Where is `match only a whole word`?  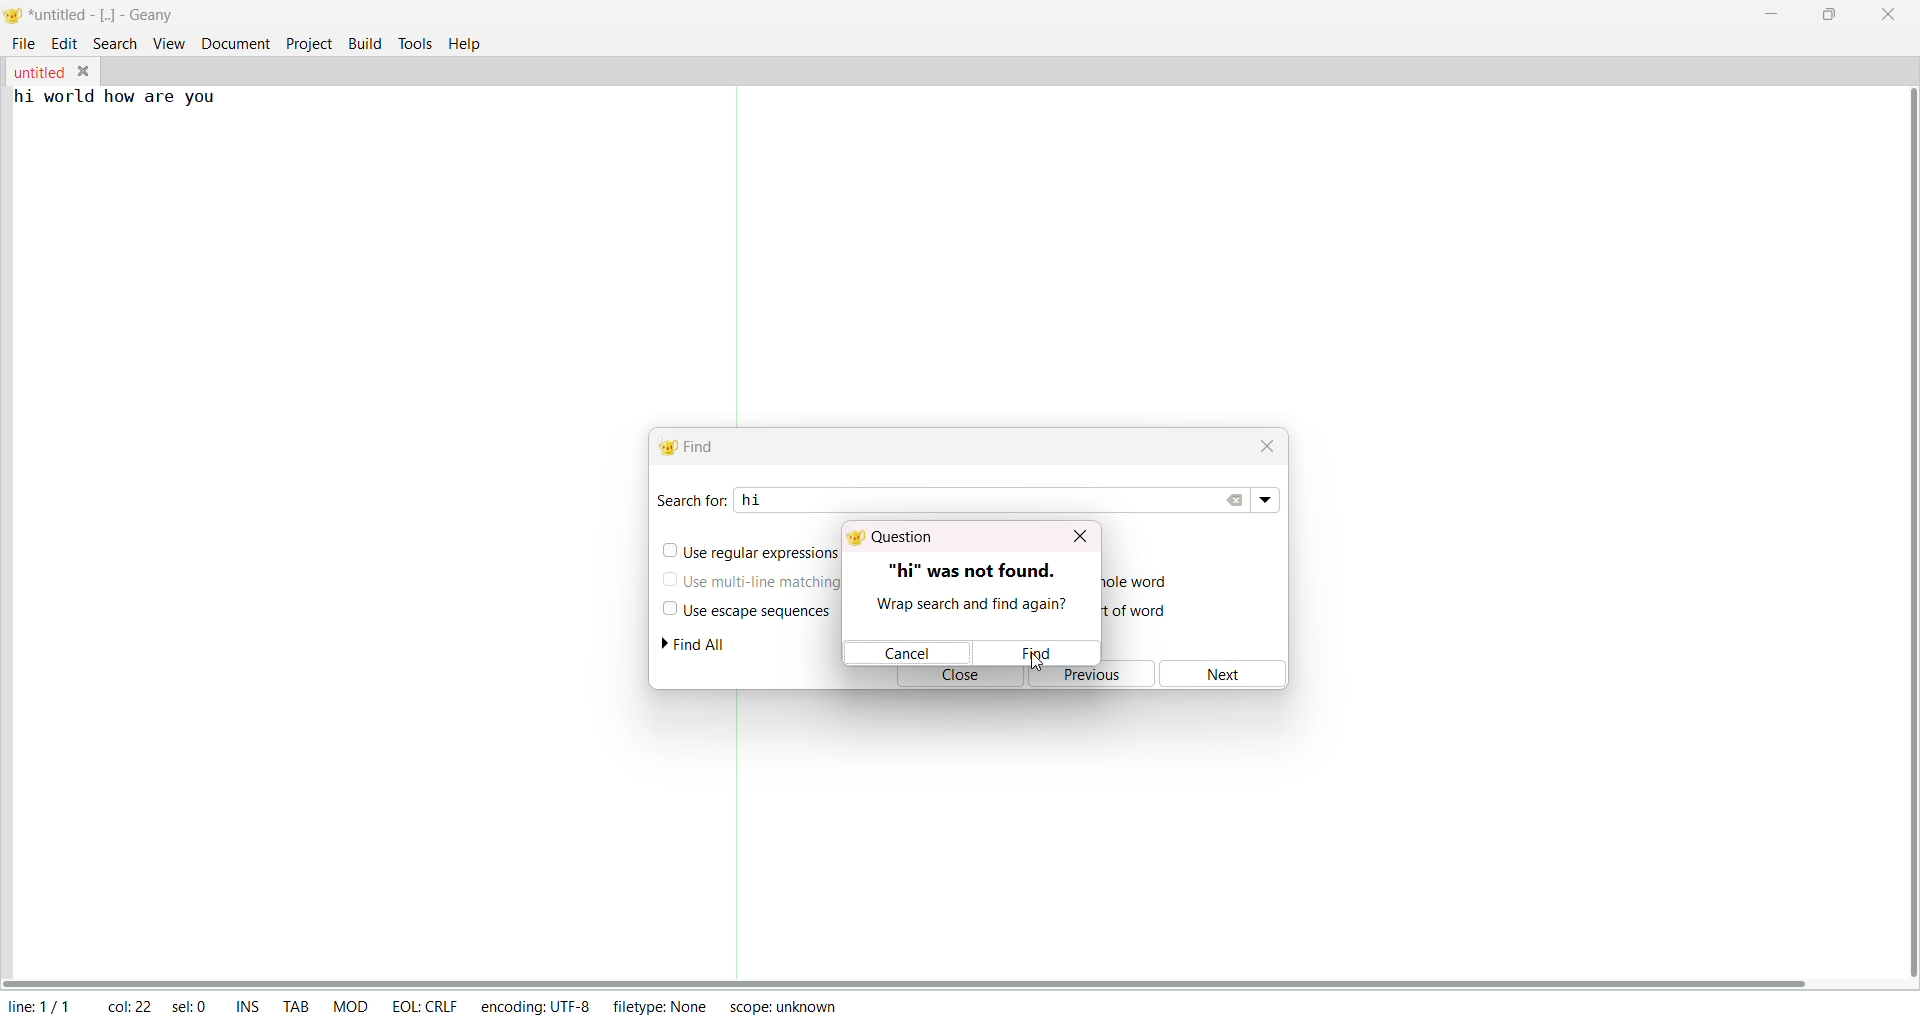 match only a whole word is located at coordinates (1139, 580).